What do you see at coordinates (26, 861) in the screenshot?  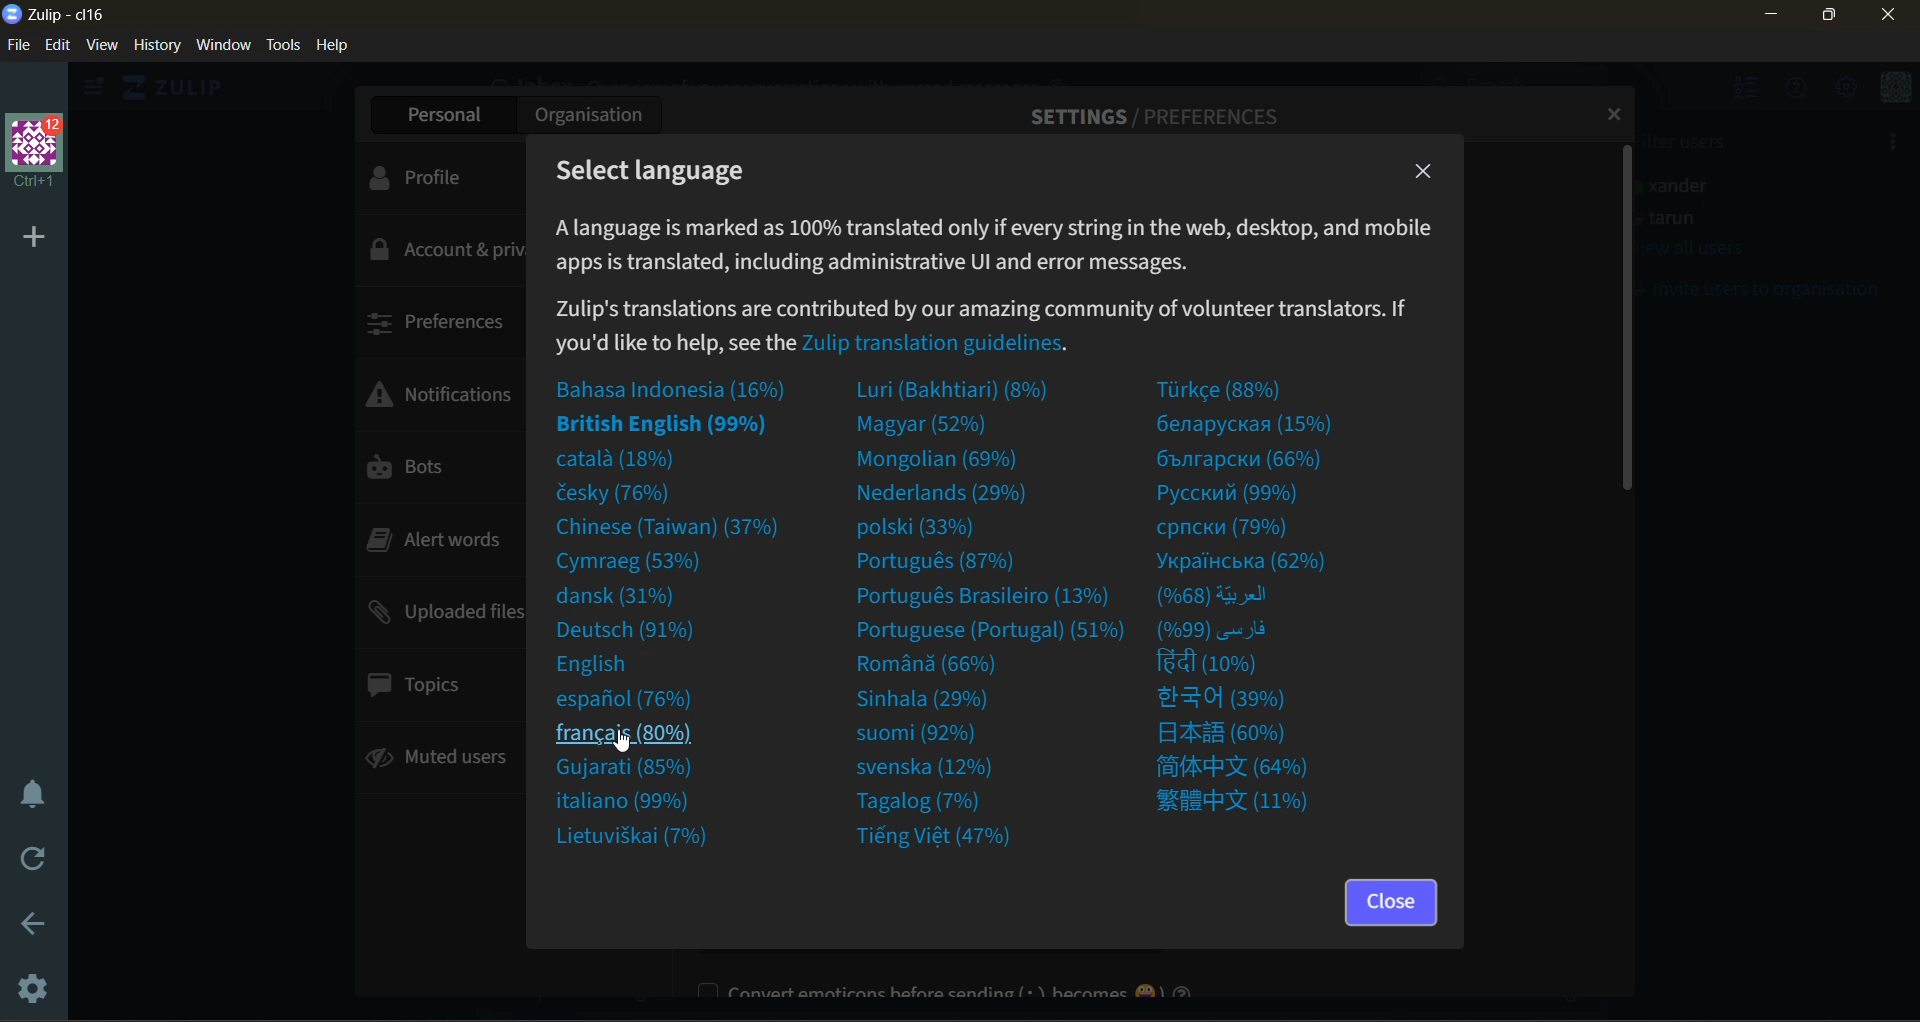 I see `reload` at bounding box center [26, 861].